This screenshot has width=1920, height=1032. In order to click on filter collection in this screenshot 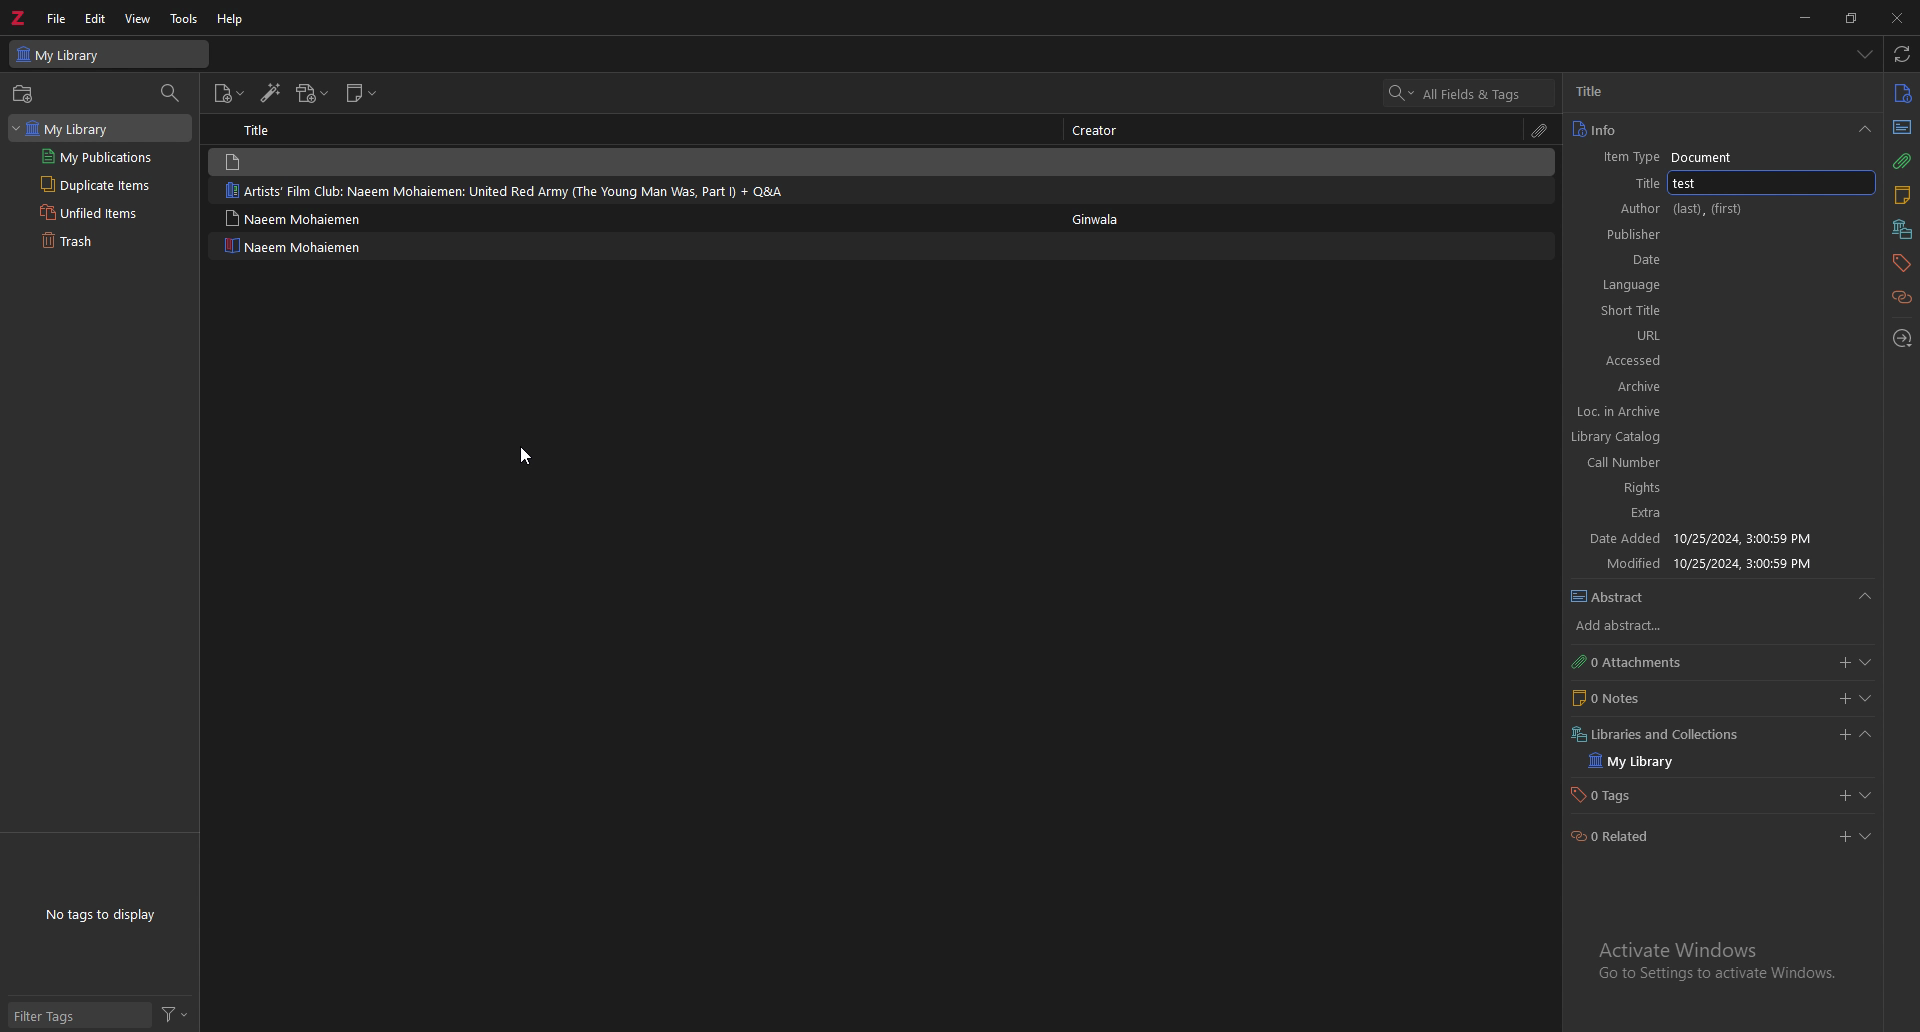, I will do `click(171, 95)`.